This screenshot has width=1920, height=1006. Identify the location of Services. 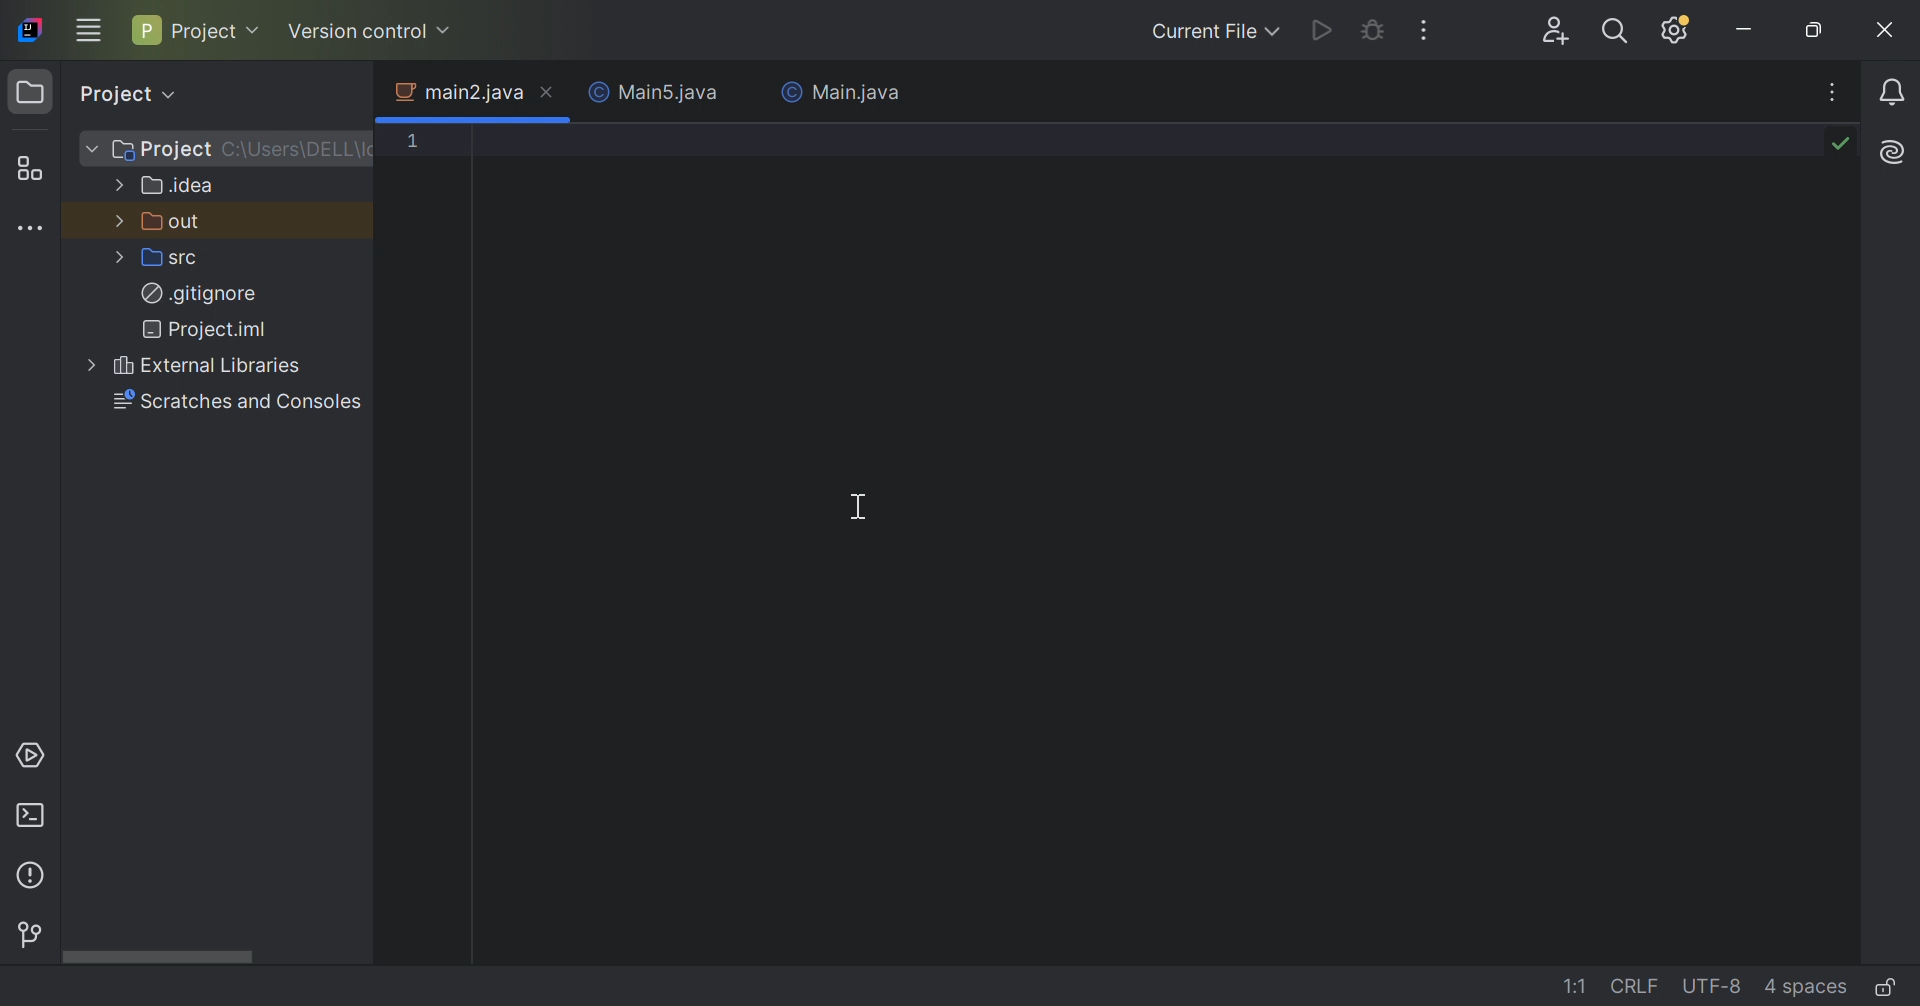
(31, 758).